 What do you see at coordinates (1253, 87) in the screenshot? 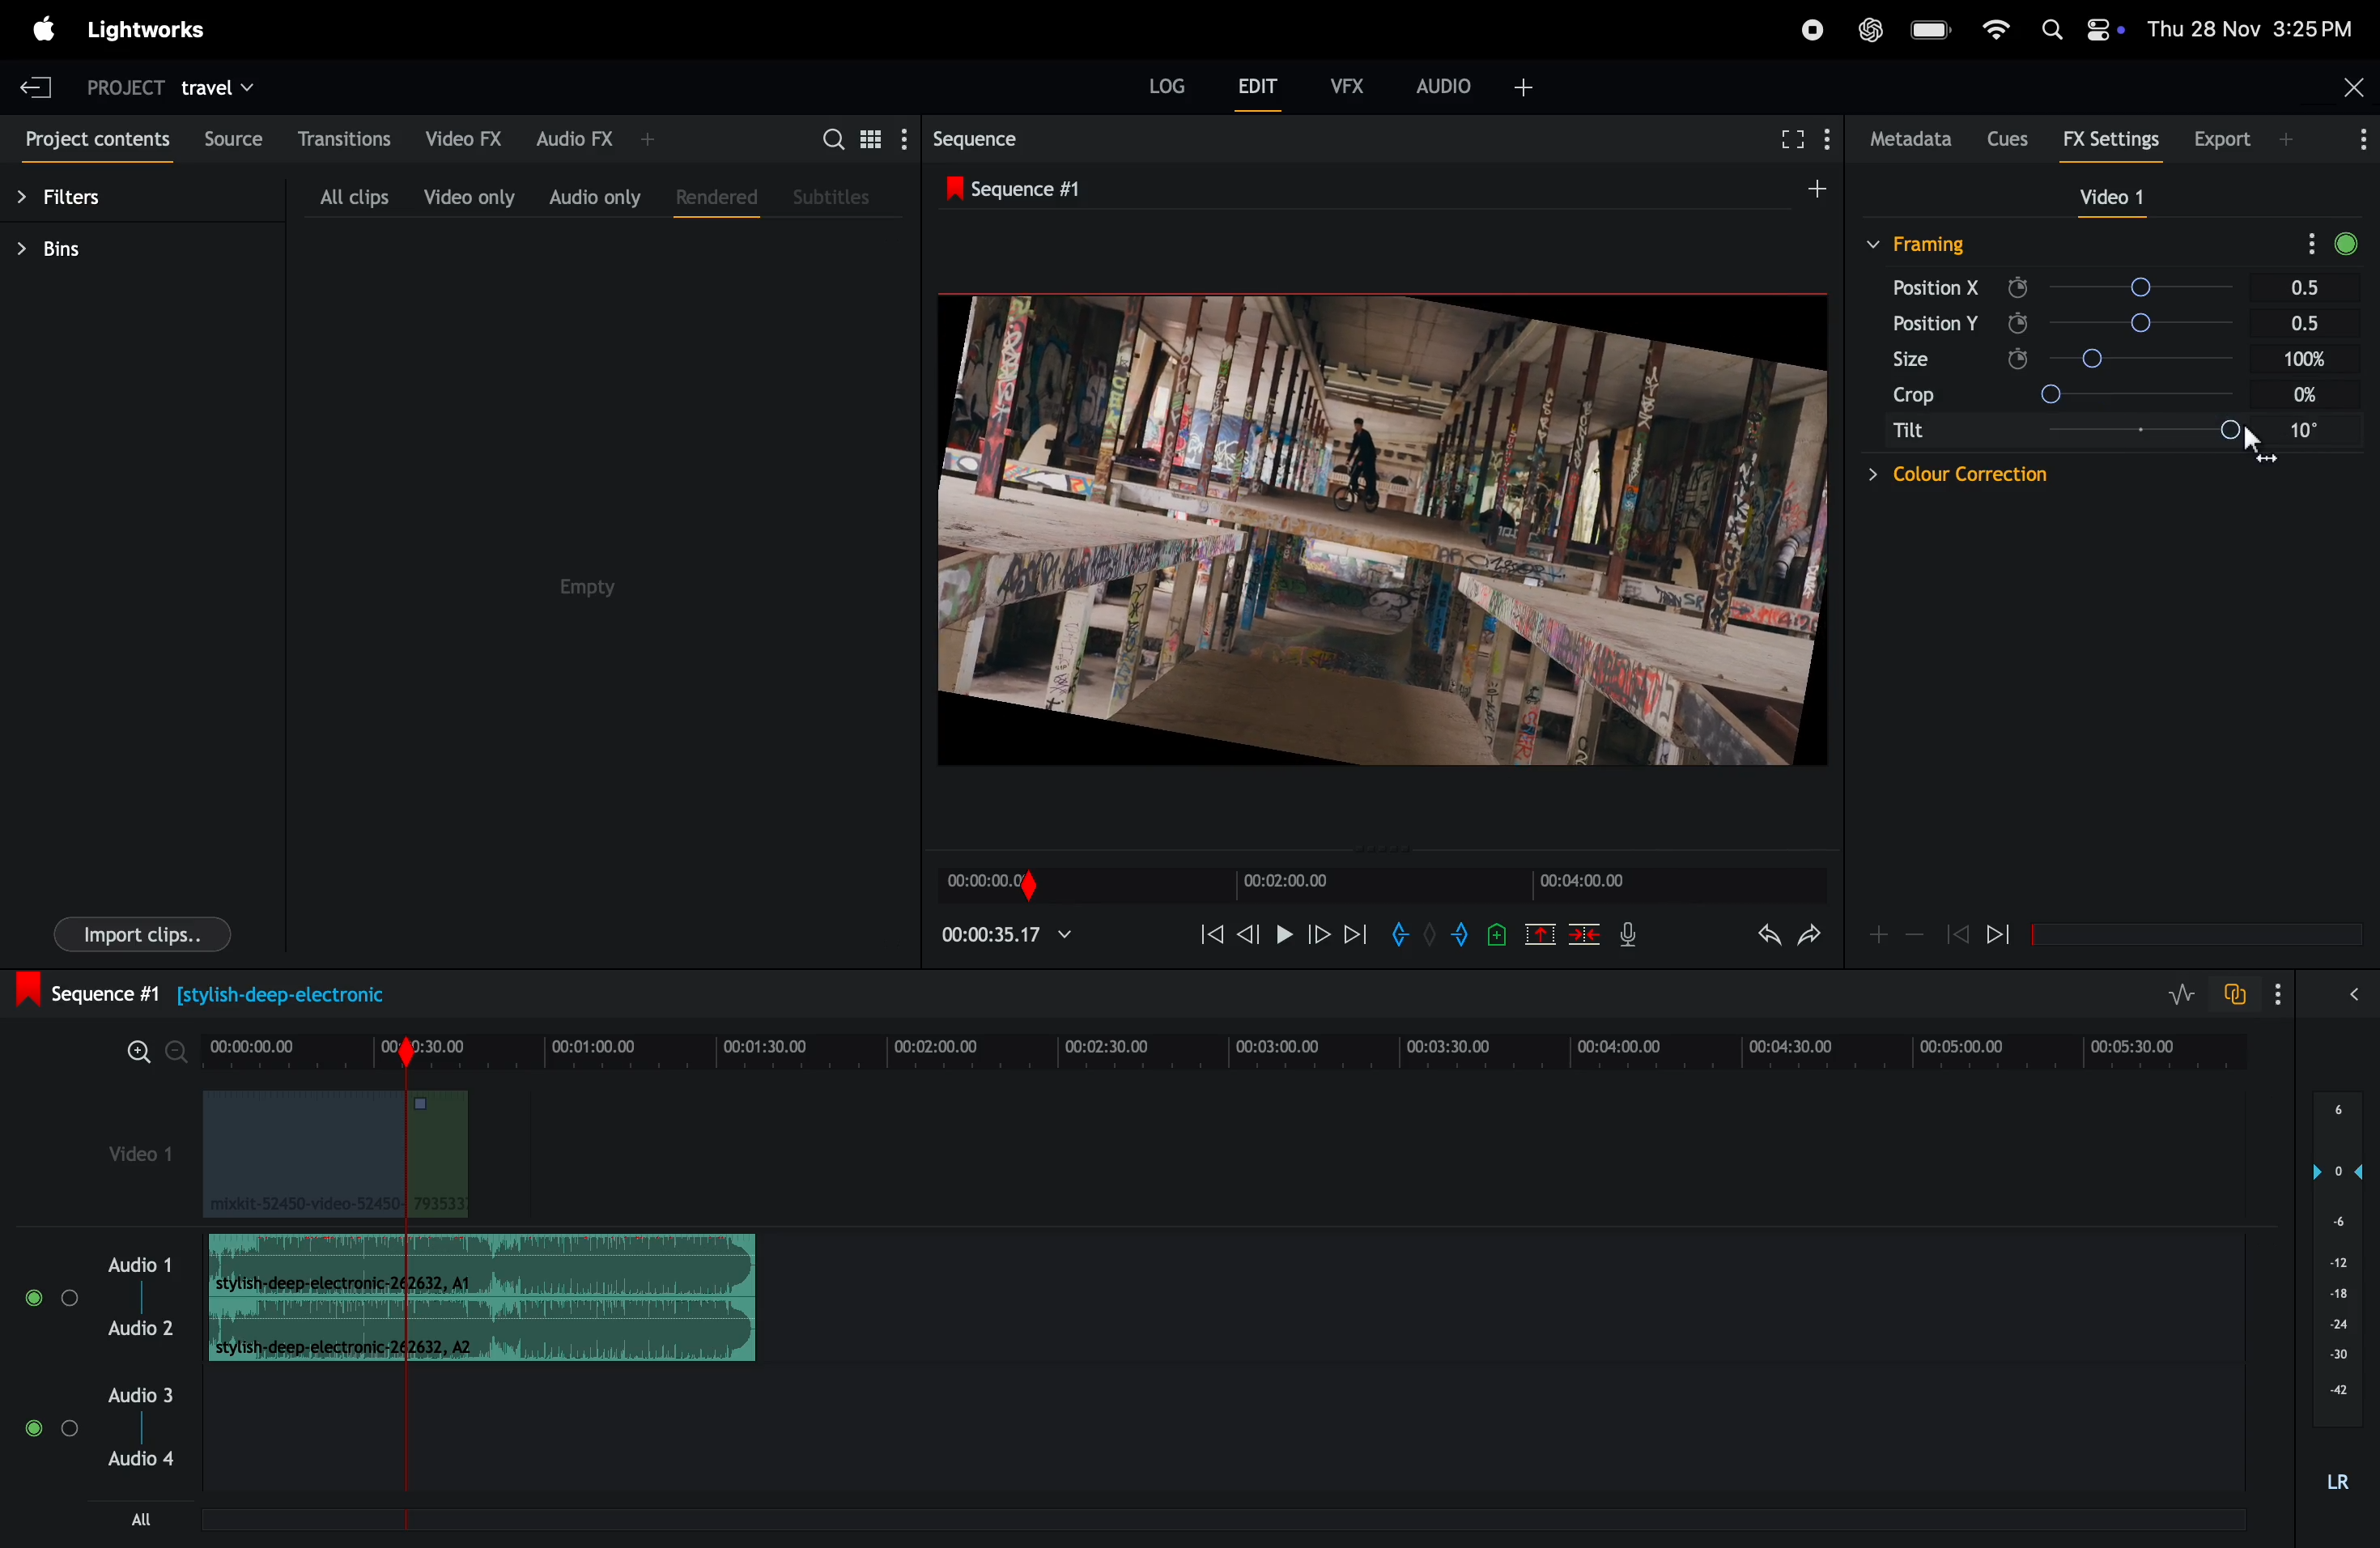
I see `edit` at bounding box center [1253, 87].